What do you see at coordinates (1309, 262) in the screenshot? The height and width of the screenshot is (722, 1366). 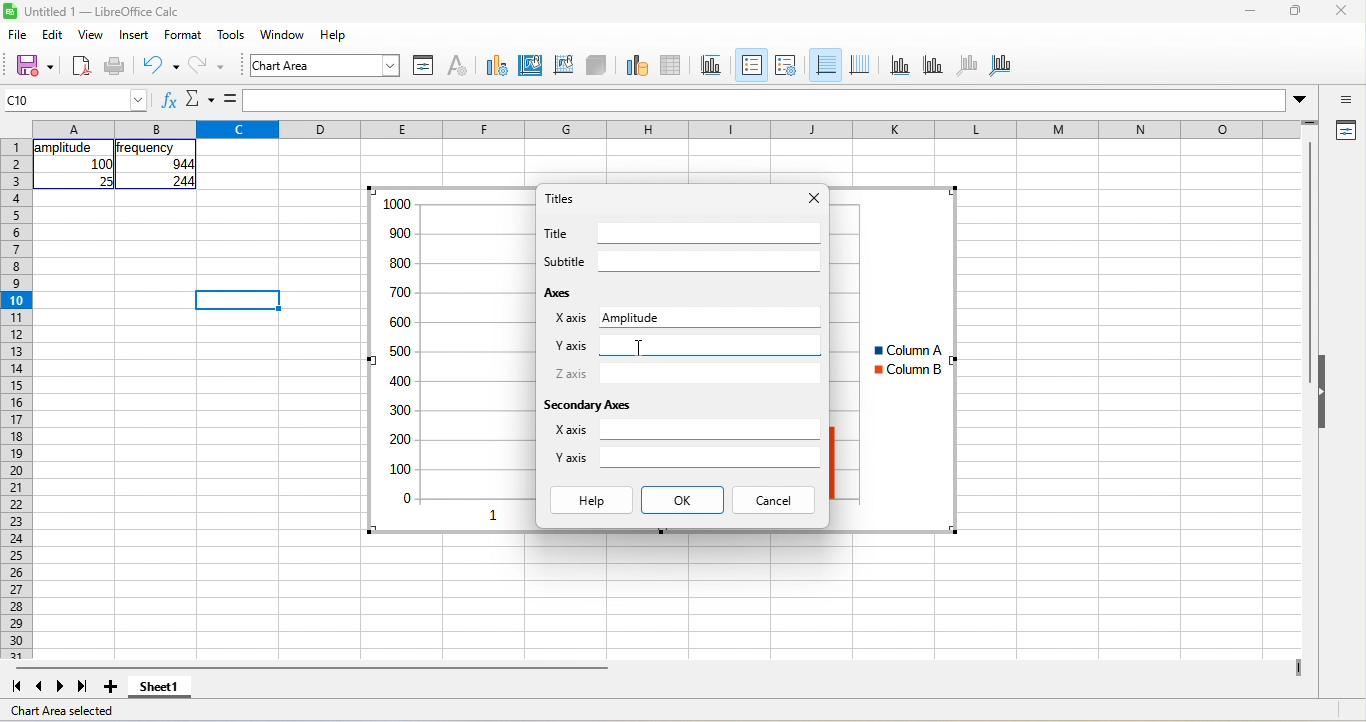 I see `Vertical slide bar` at bounding box center [1309, 262].